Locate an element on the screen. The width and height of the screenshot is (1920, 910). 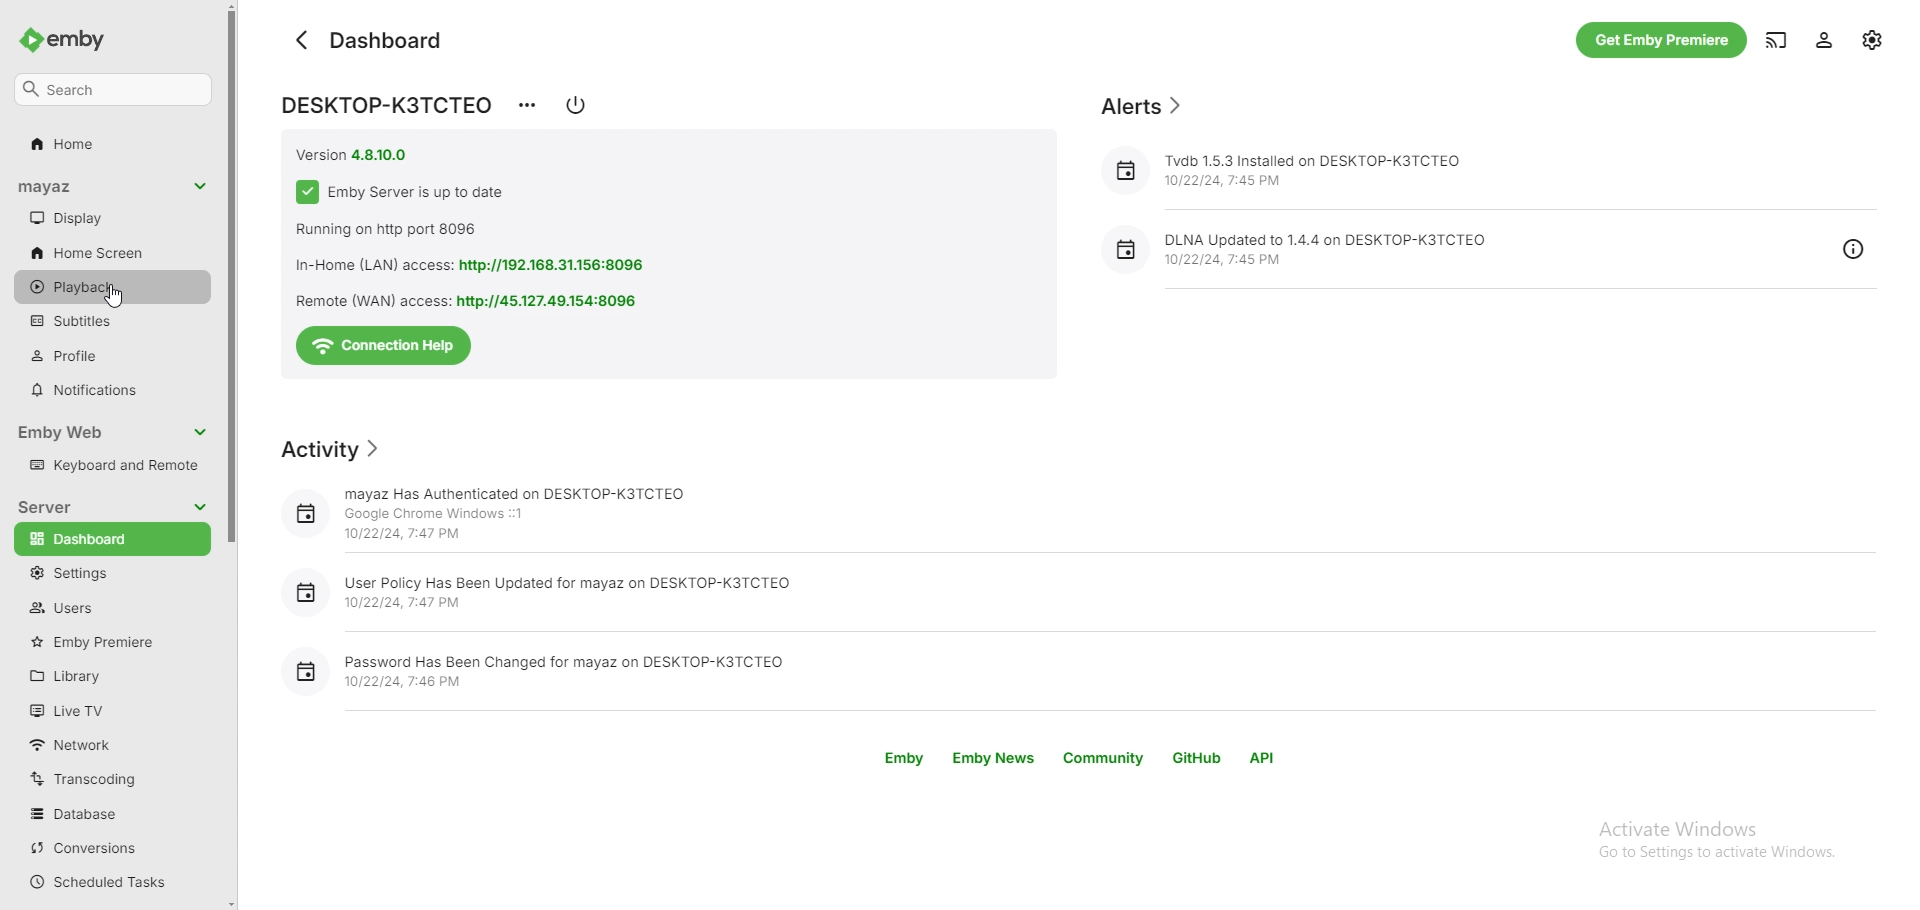
emby news is located at coordinates (993, 759).